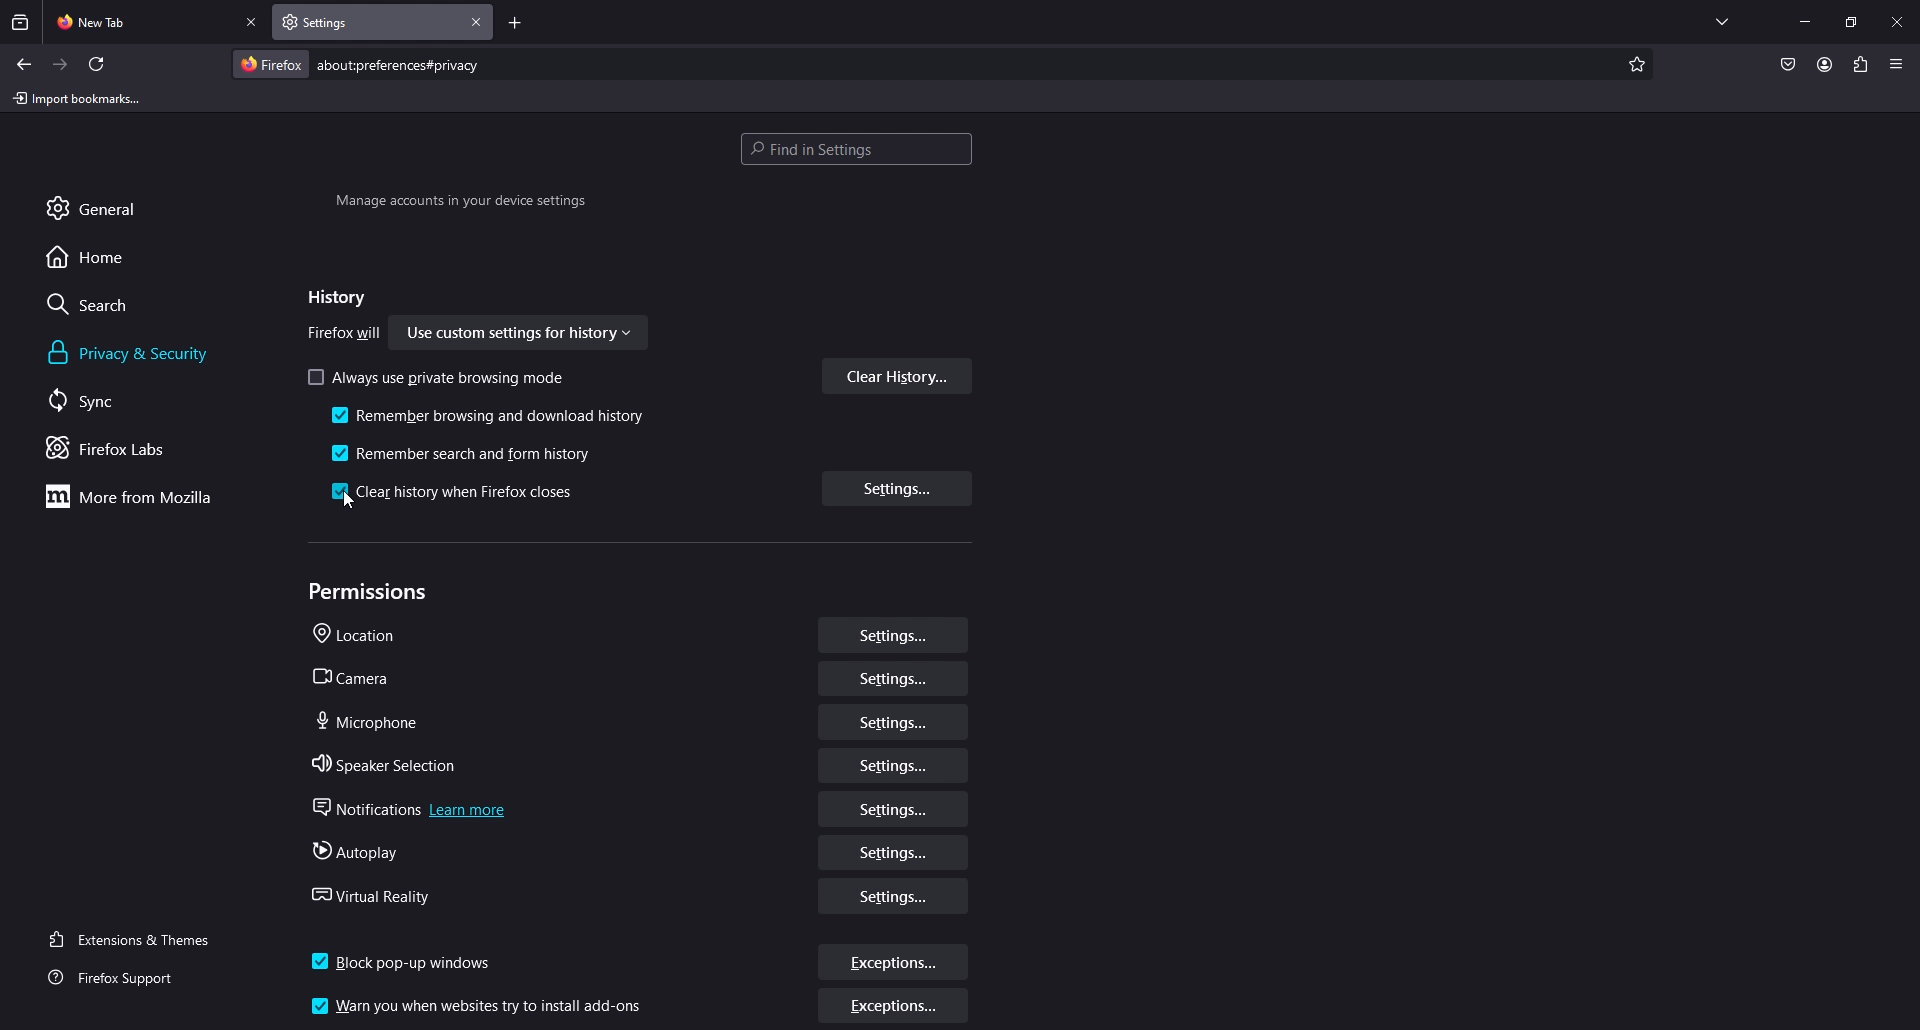  What do you see at coordinates (482, 1004) in the screenshot?
I see `warn you when websites try install add ons` at bounding box center [482, 1004].